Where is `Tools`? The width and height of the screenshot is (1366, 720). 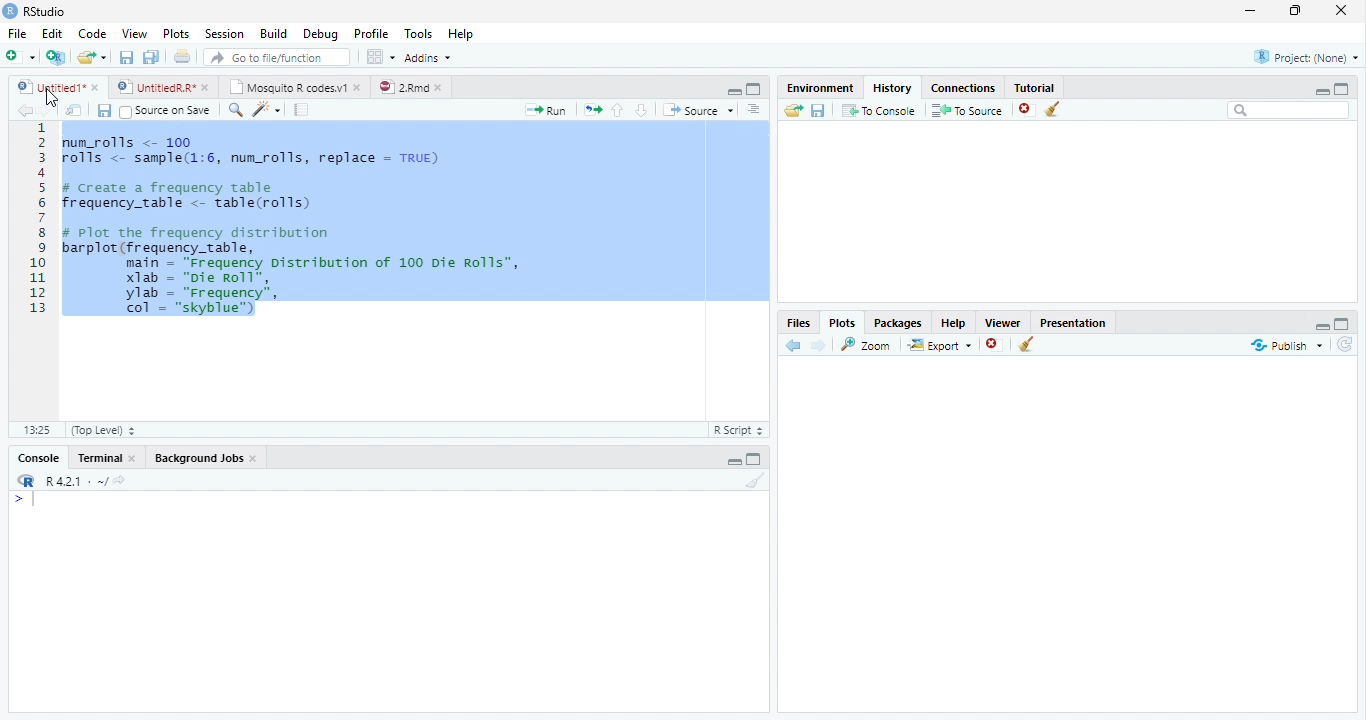 Tools is located at coordinates (420, 33).